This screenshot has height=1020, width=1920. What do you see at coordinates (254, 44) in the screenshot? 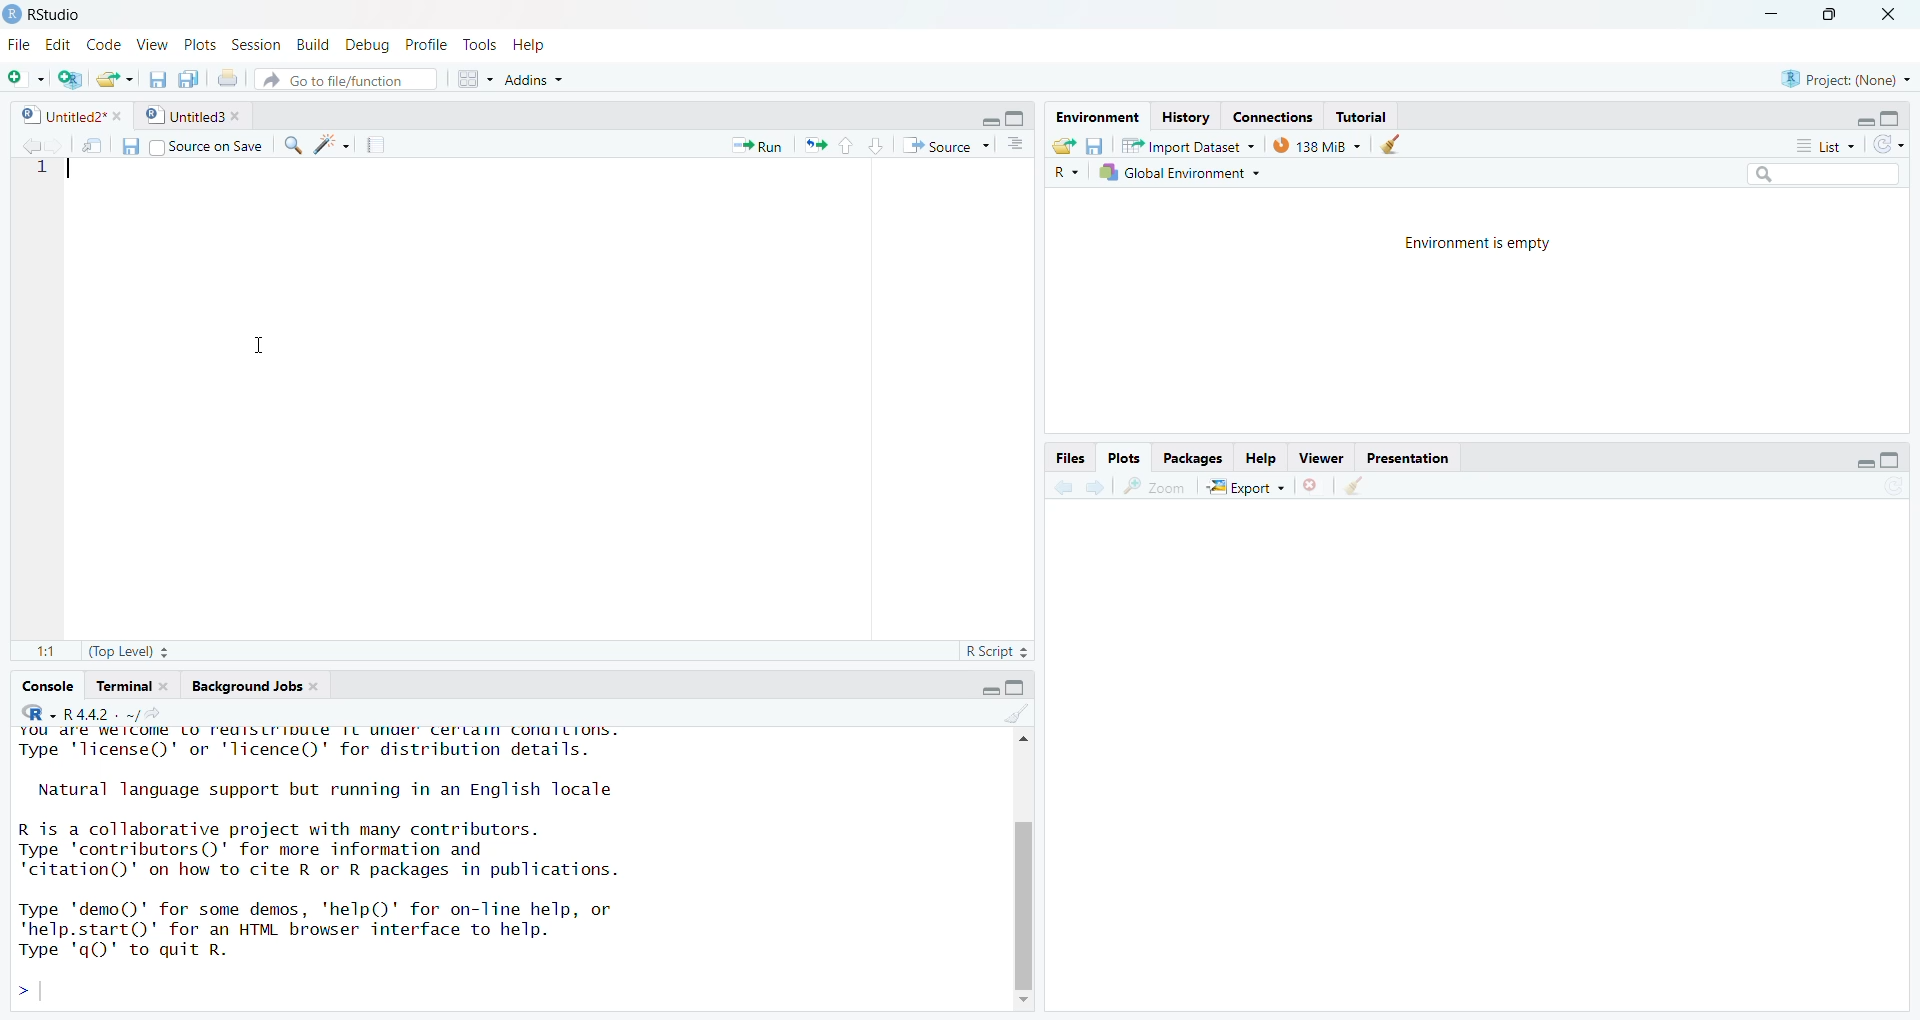
I see `ts Session` at bounding box center [254, 44].